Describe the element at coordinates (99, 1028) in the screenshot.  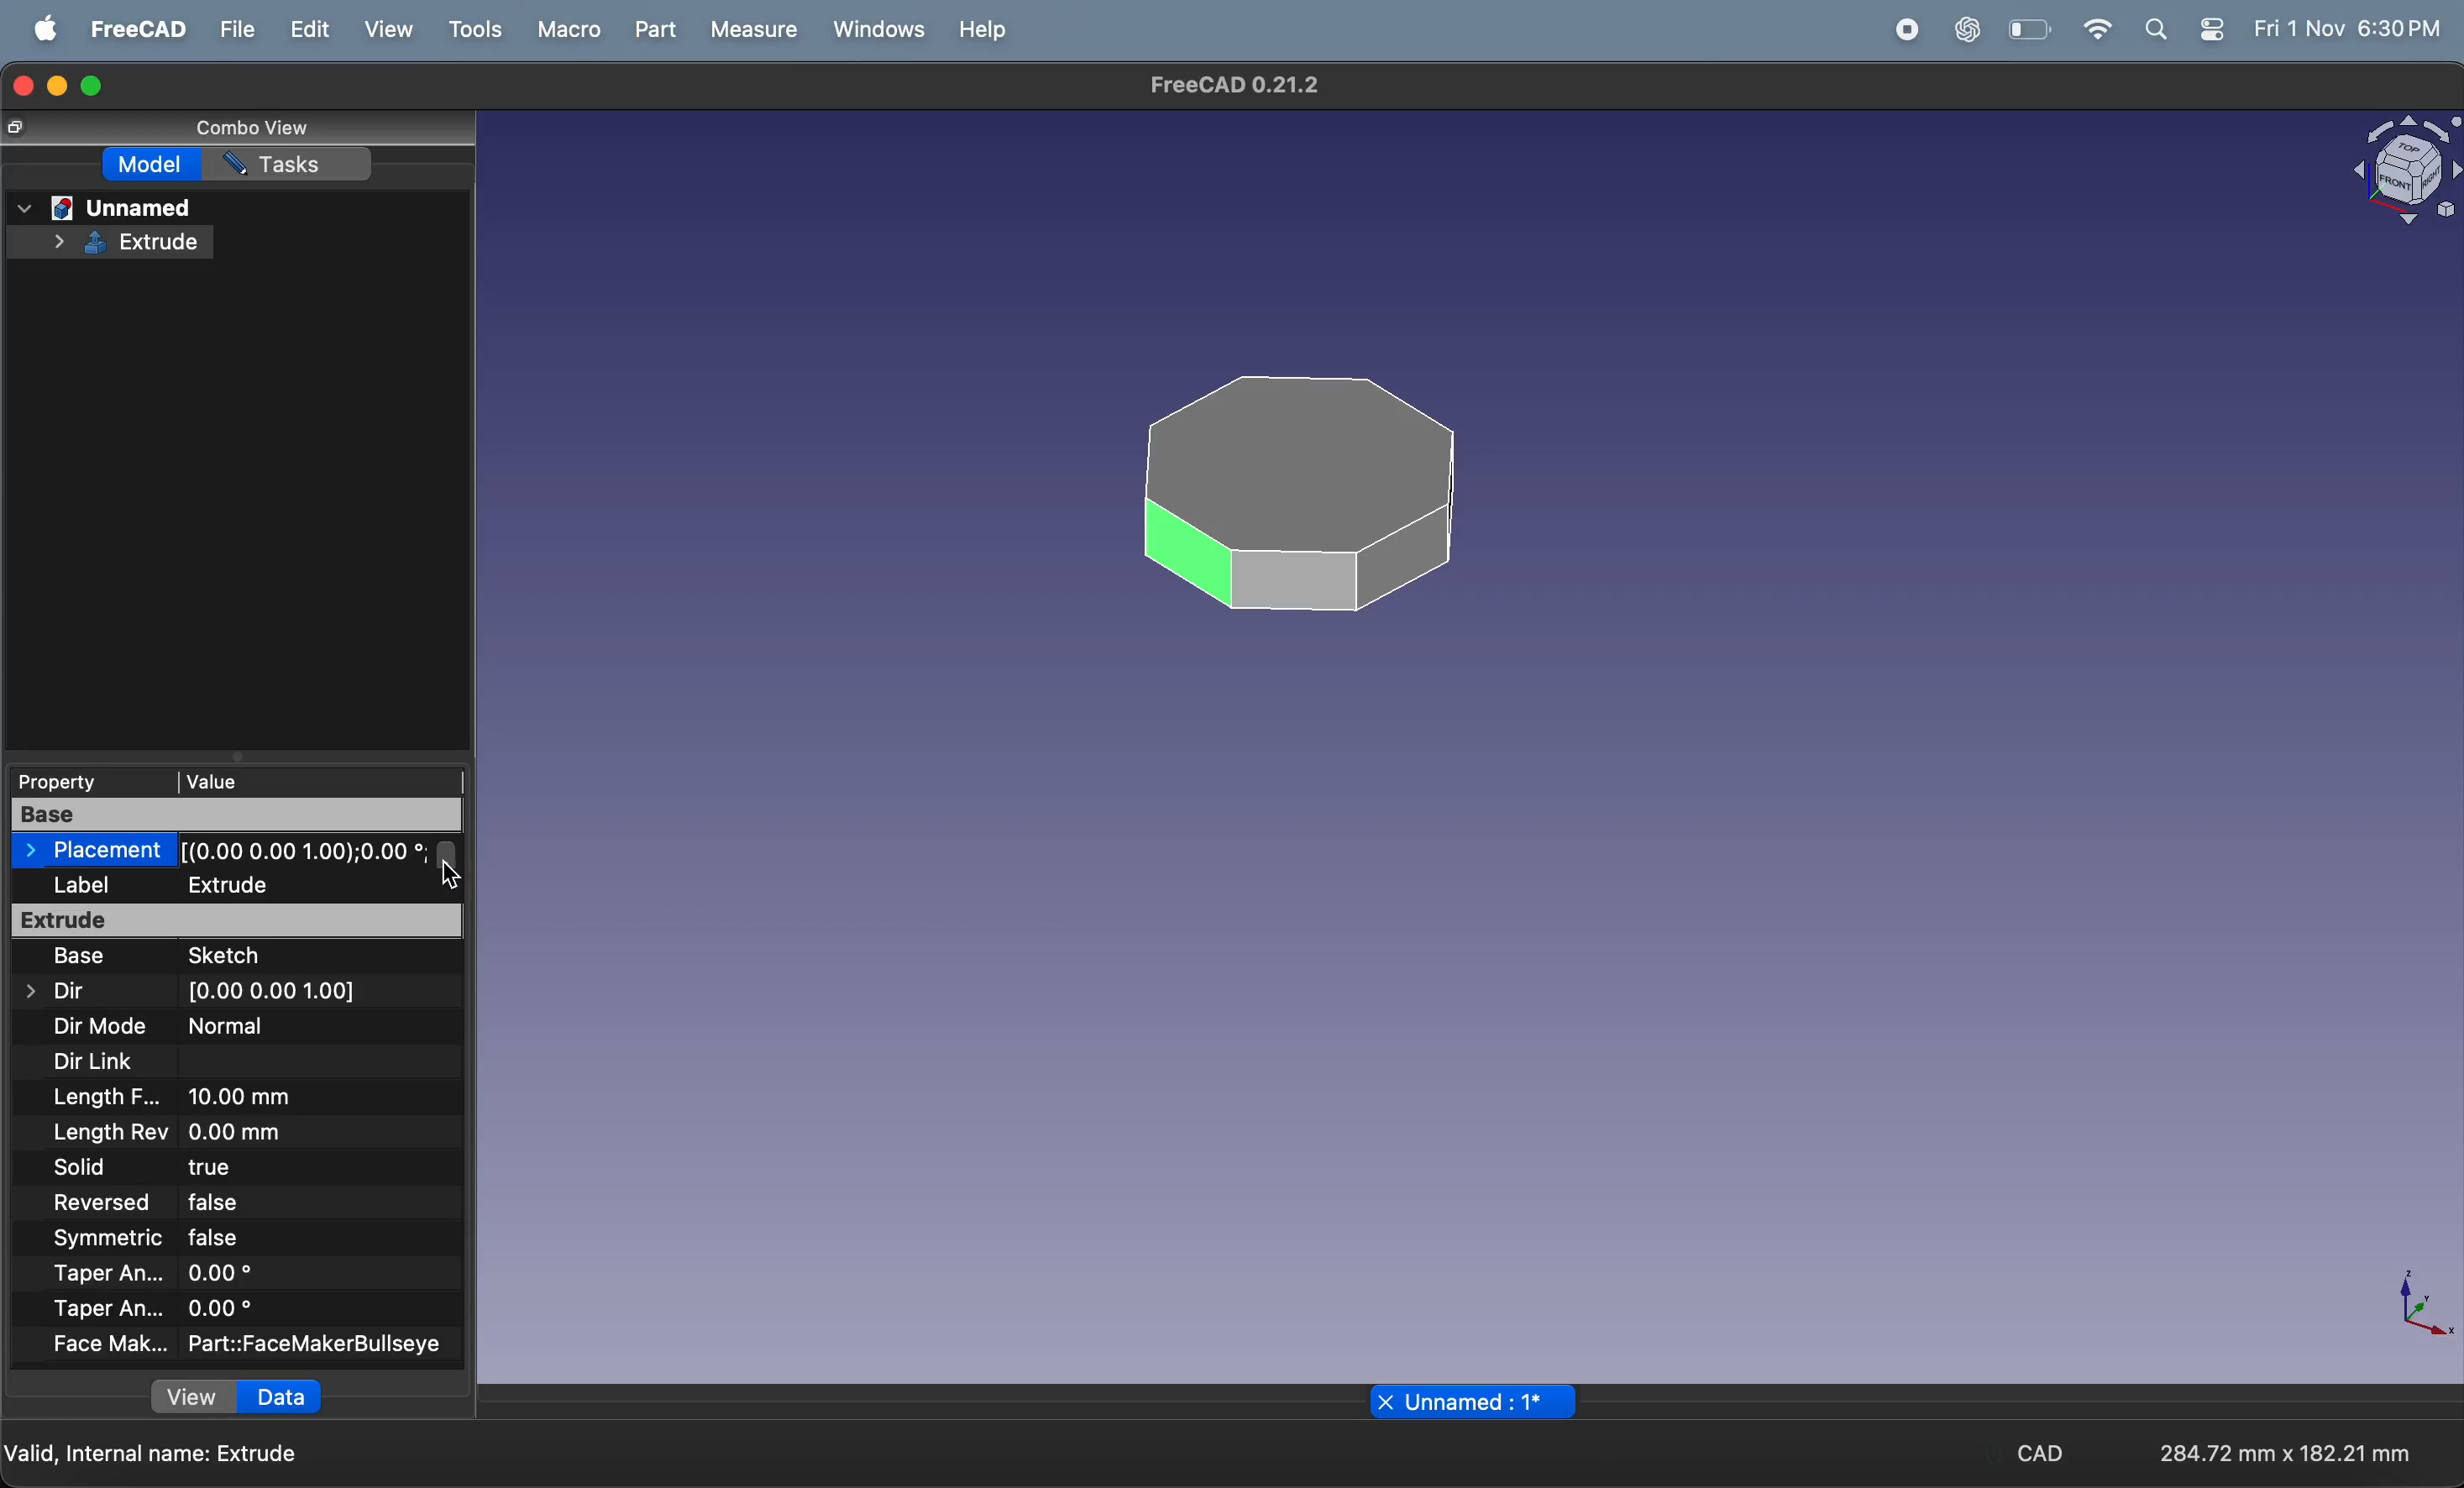
I see `dir mode` at that location.